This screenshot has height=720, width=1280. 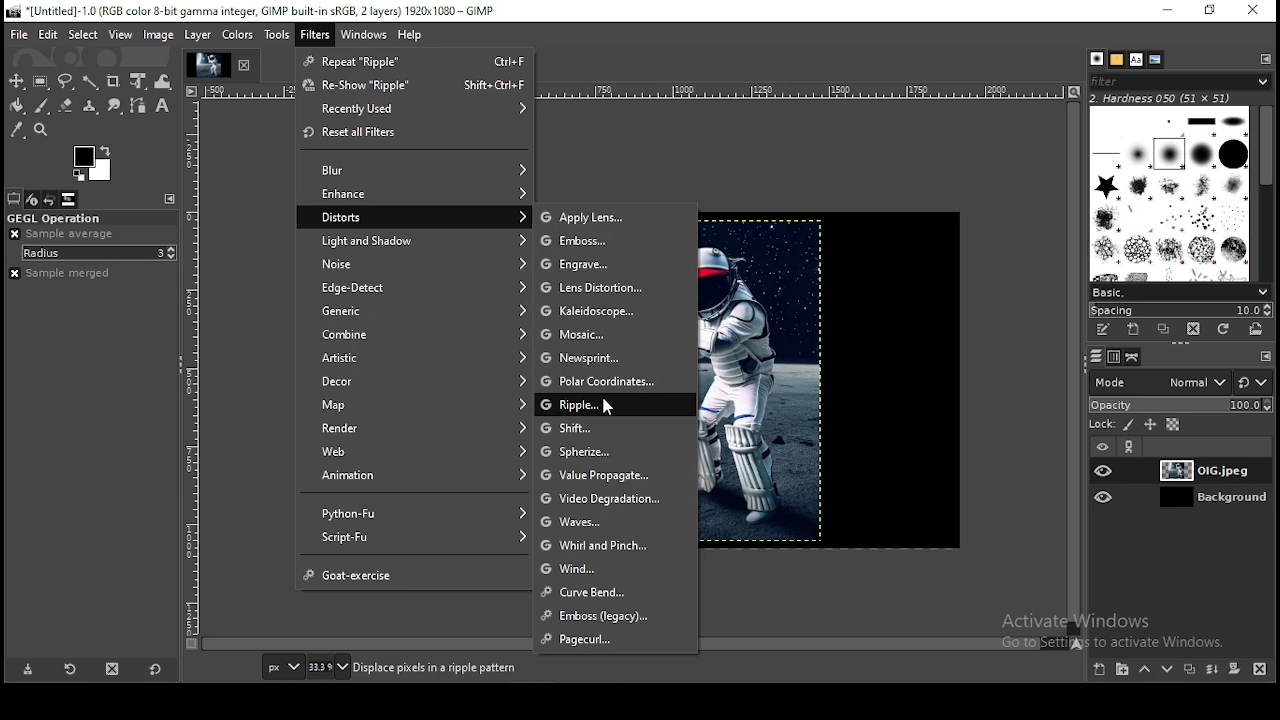 What do you see at coordinates (591, 569) in the screenshot?
I see `wind` at bounding box center [591, 569].